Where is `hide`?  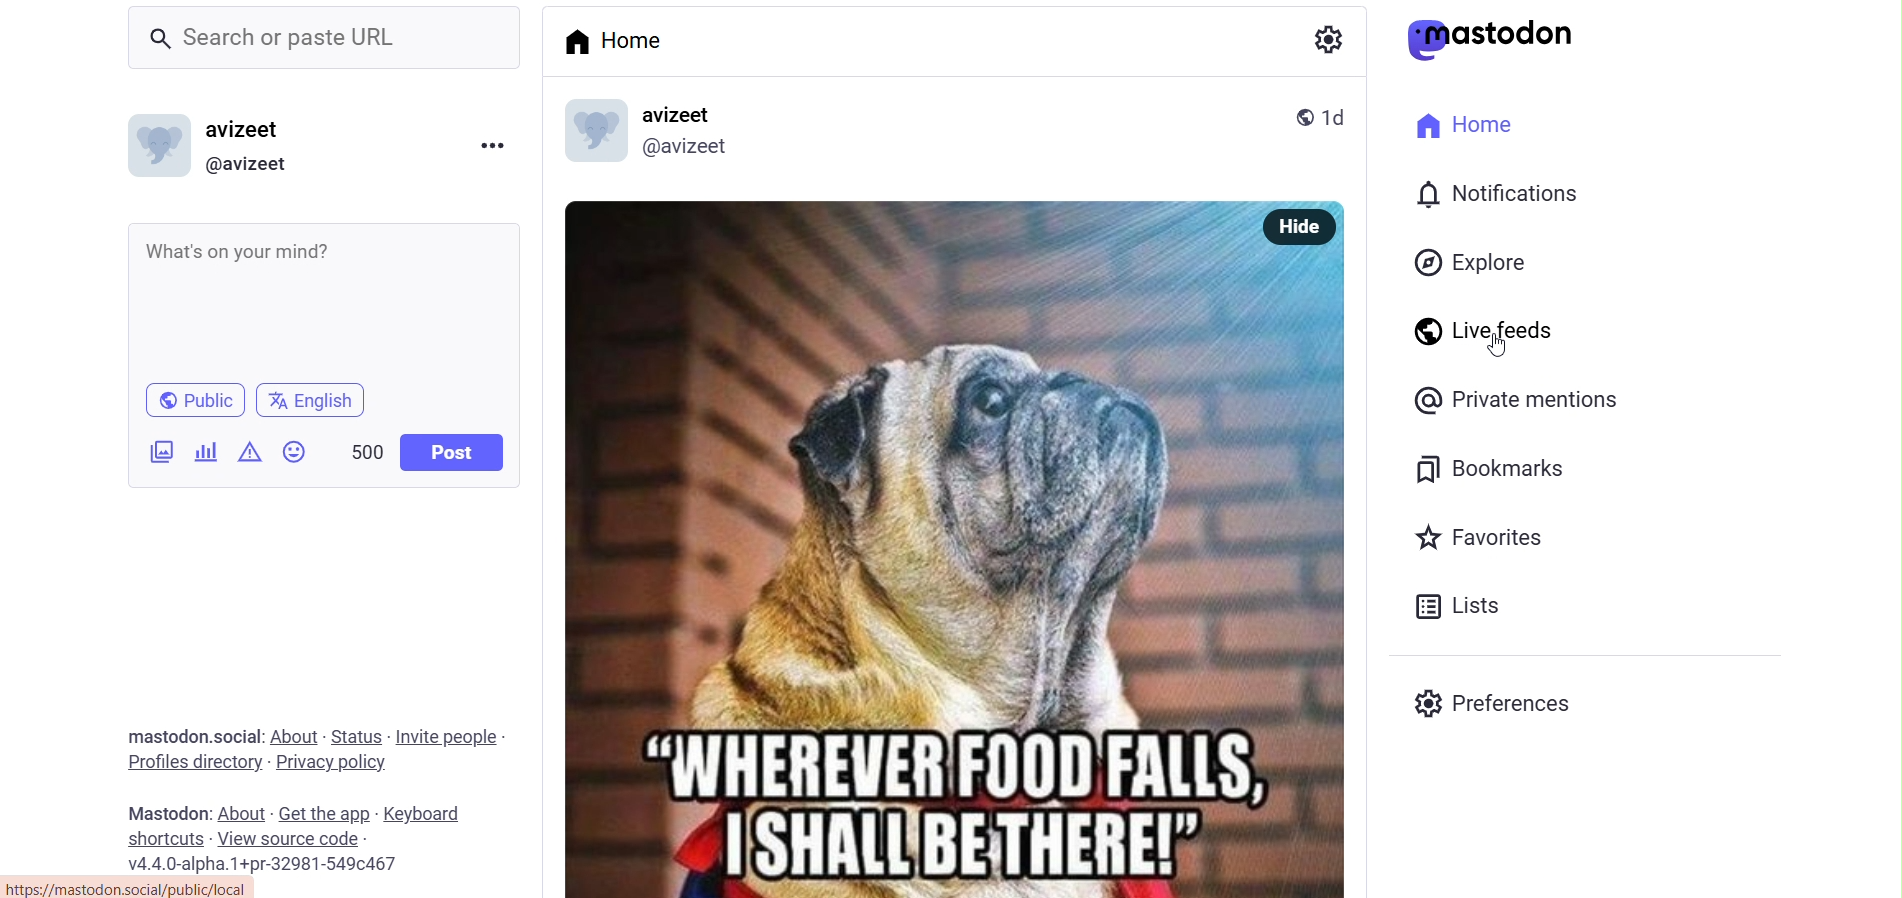
hide is located at coordinates (1299, 223).